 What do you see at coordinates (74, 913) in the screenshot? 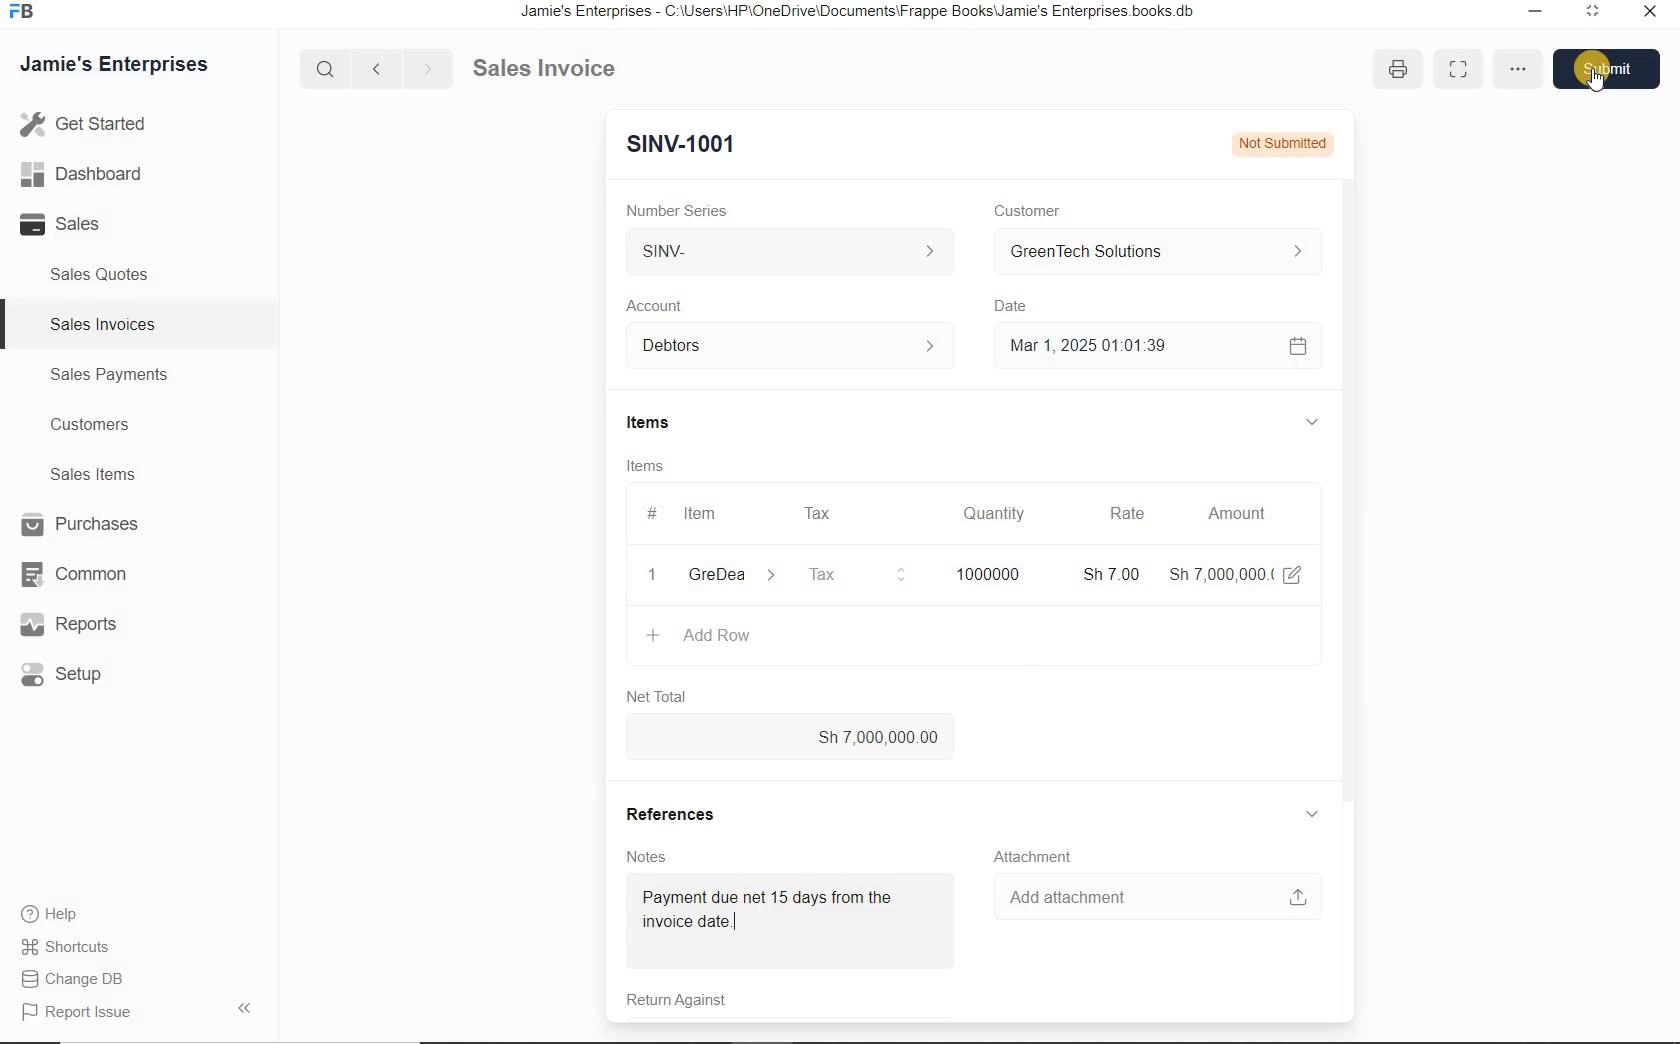
I see `) Help` at bounding box center [74, 913].